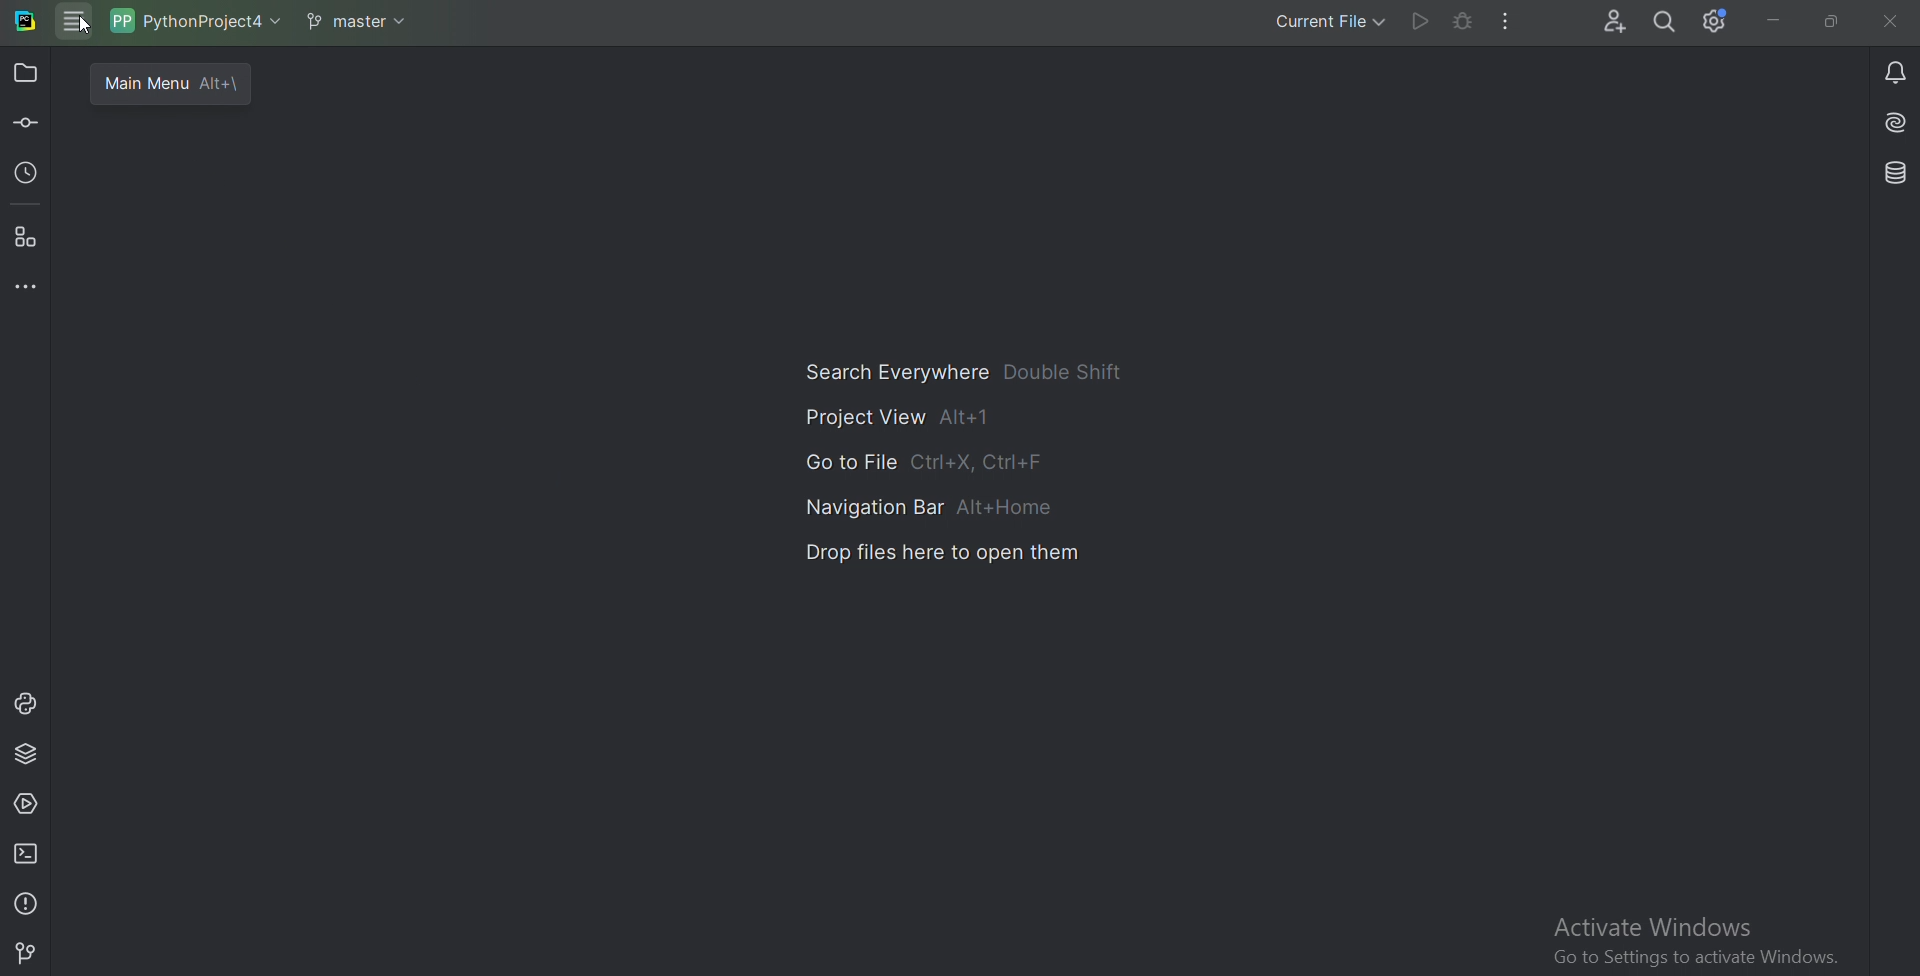 The image size is (1920, 976). I want to click on Git, so click(27, 950).